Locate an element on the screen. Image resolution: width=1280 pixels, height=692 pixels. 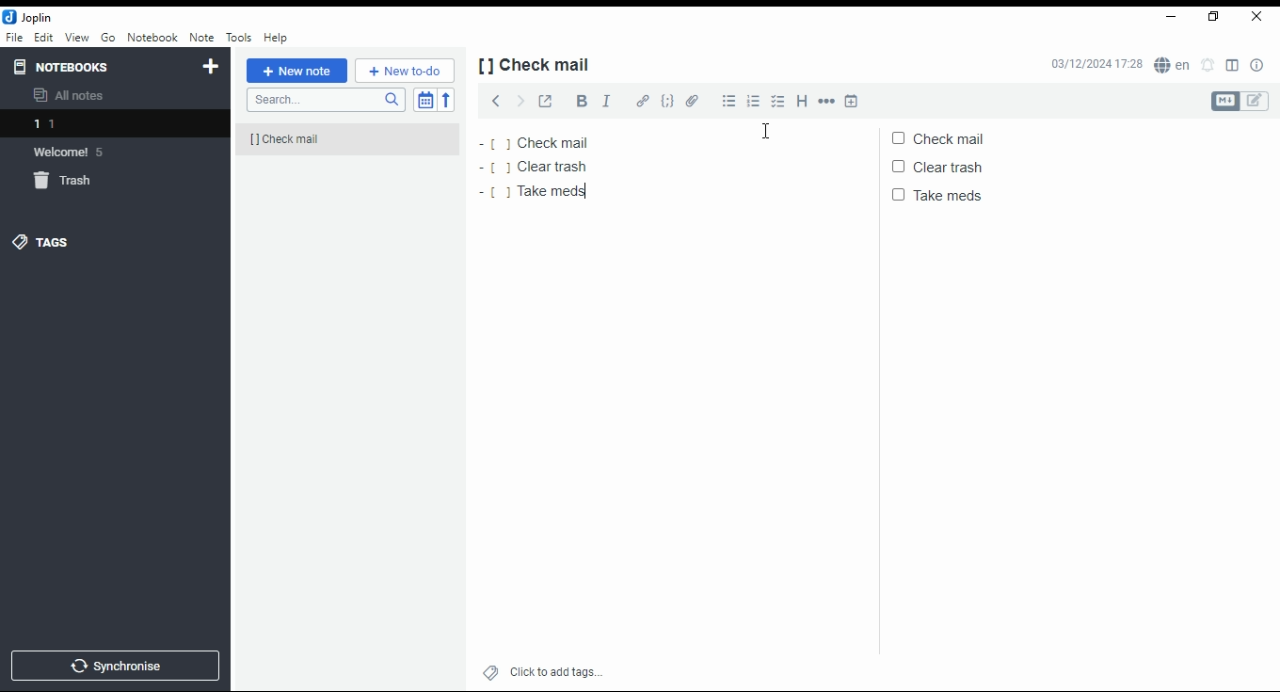
check mail is located at coordinates (543, 142).